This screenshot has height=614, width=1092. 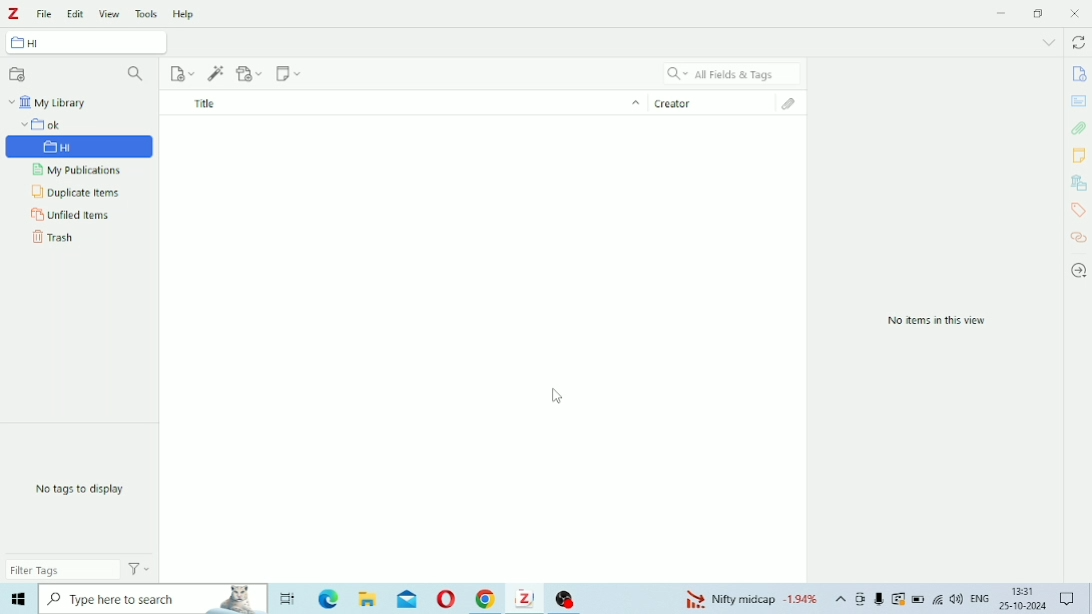 I want to click on 13:31, so click(x=1025, y=591).